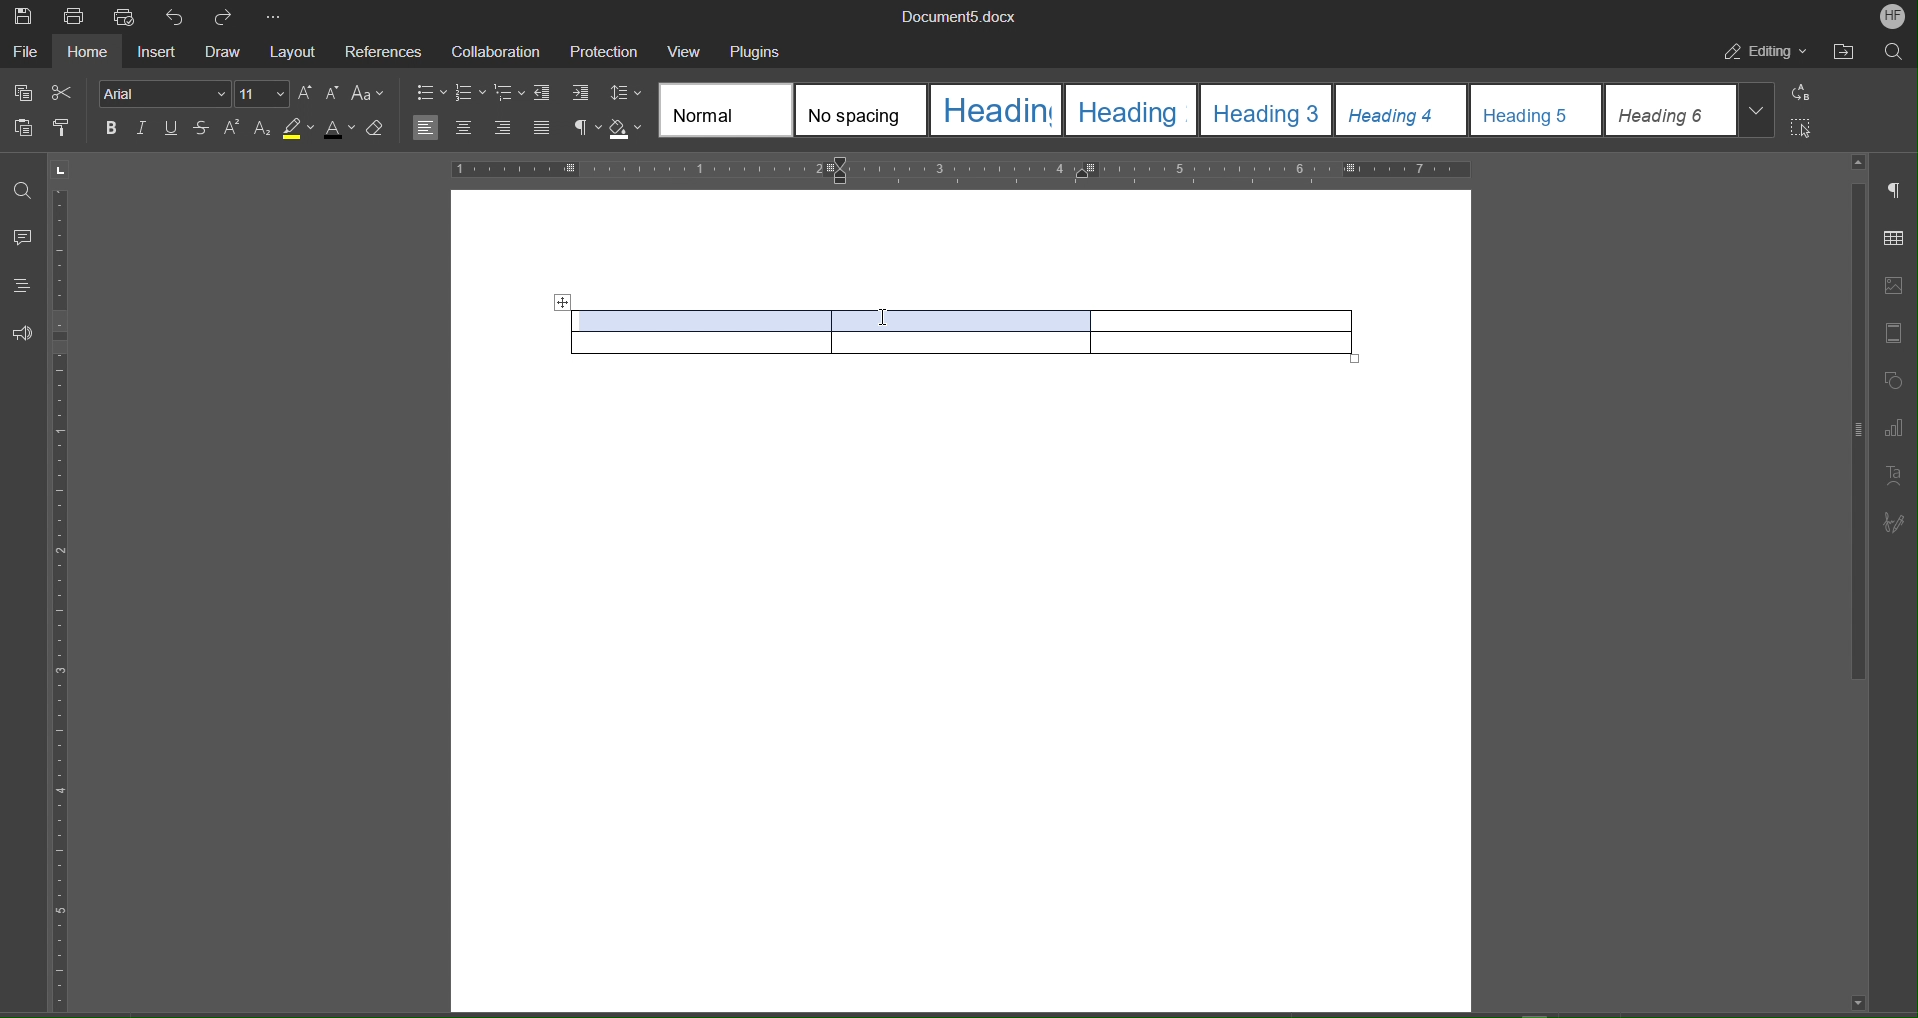  Describe the element at coordinates (1857, 1002) in the screenshot. I see `scroll down` at that location.